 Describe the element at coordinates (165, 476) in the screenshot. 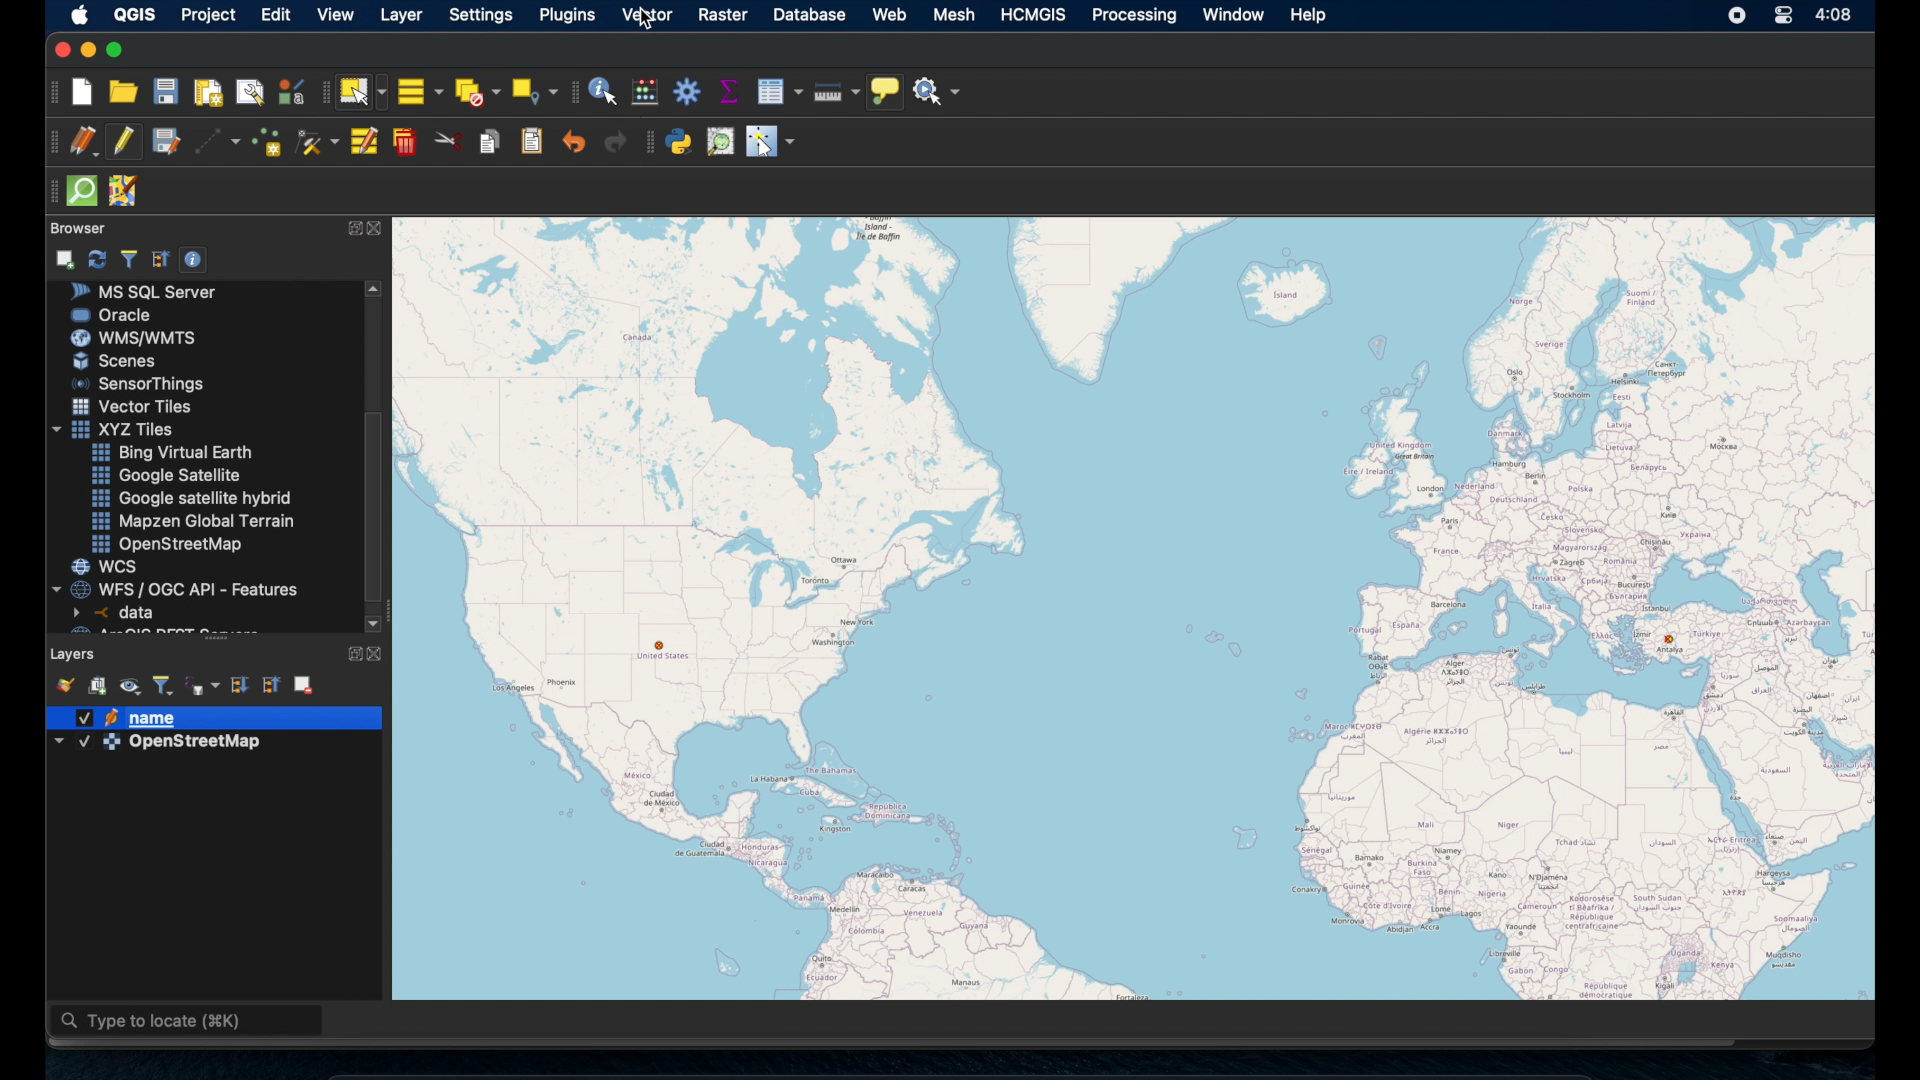

I see `google satellite` at that location.